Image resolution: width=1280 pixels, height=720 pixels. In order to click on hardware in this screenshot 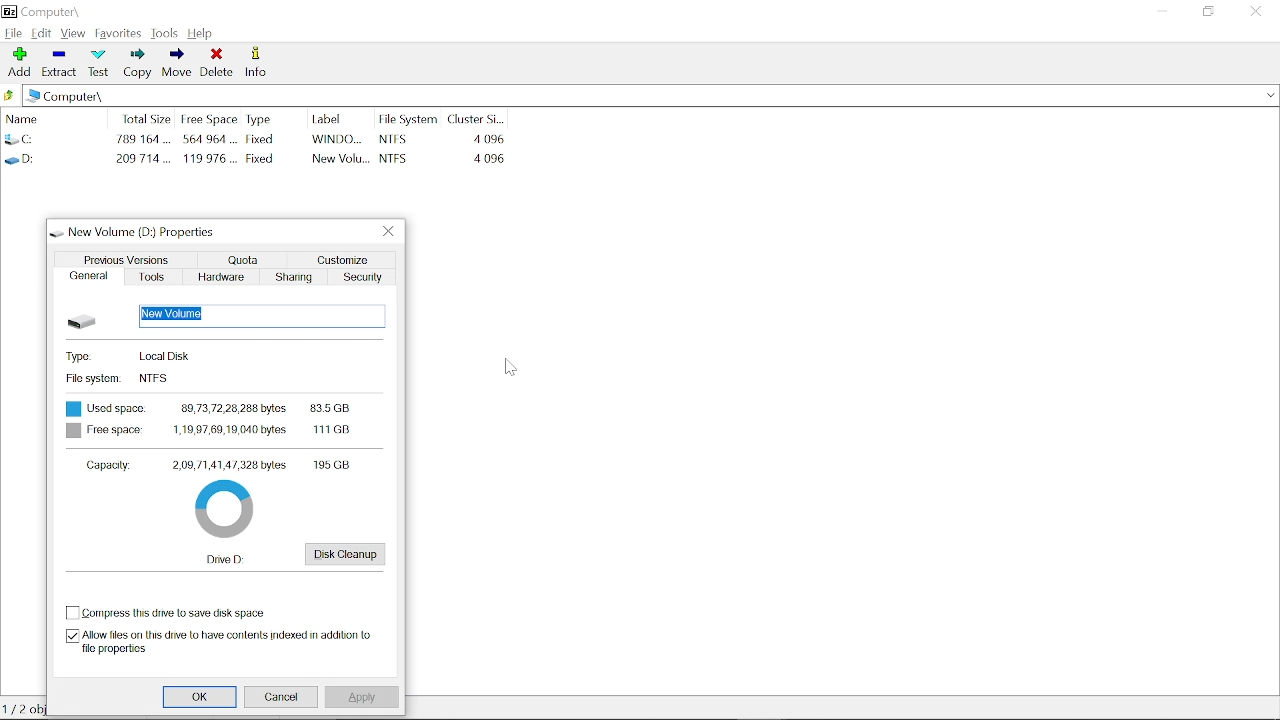, I will do `click(226, 278)`.